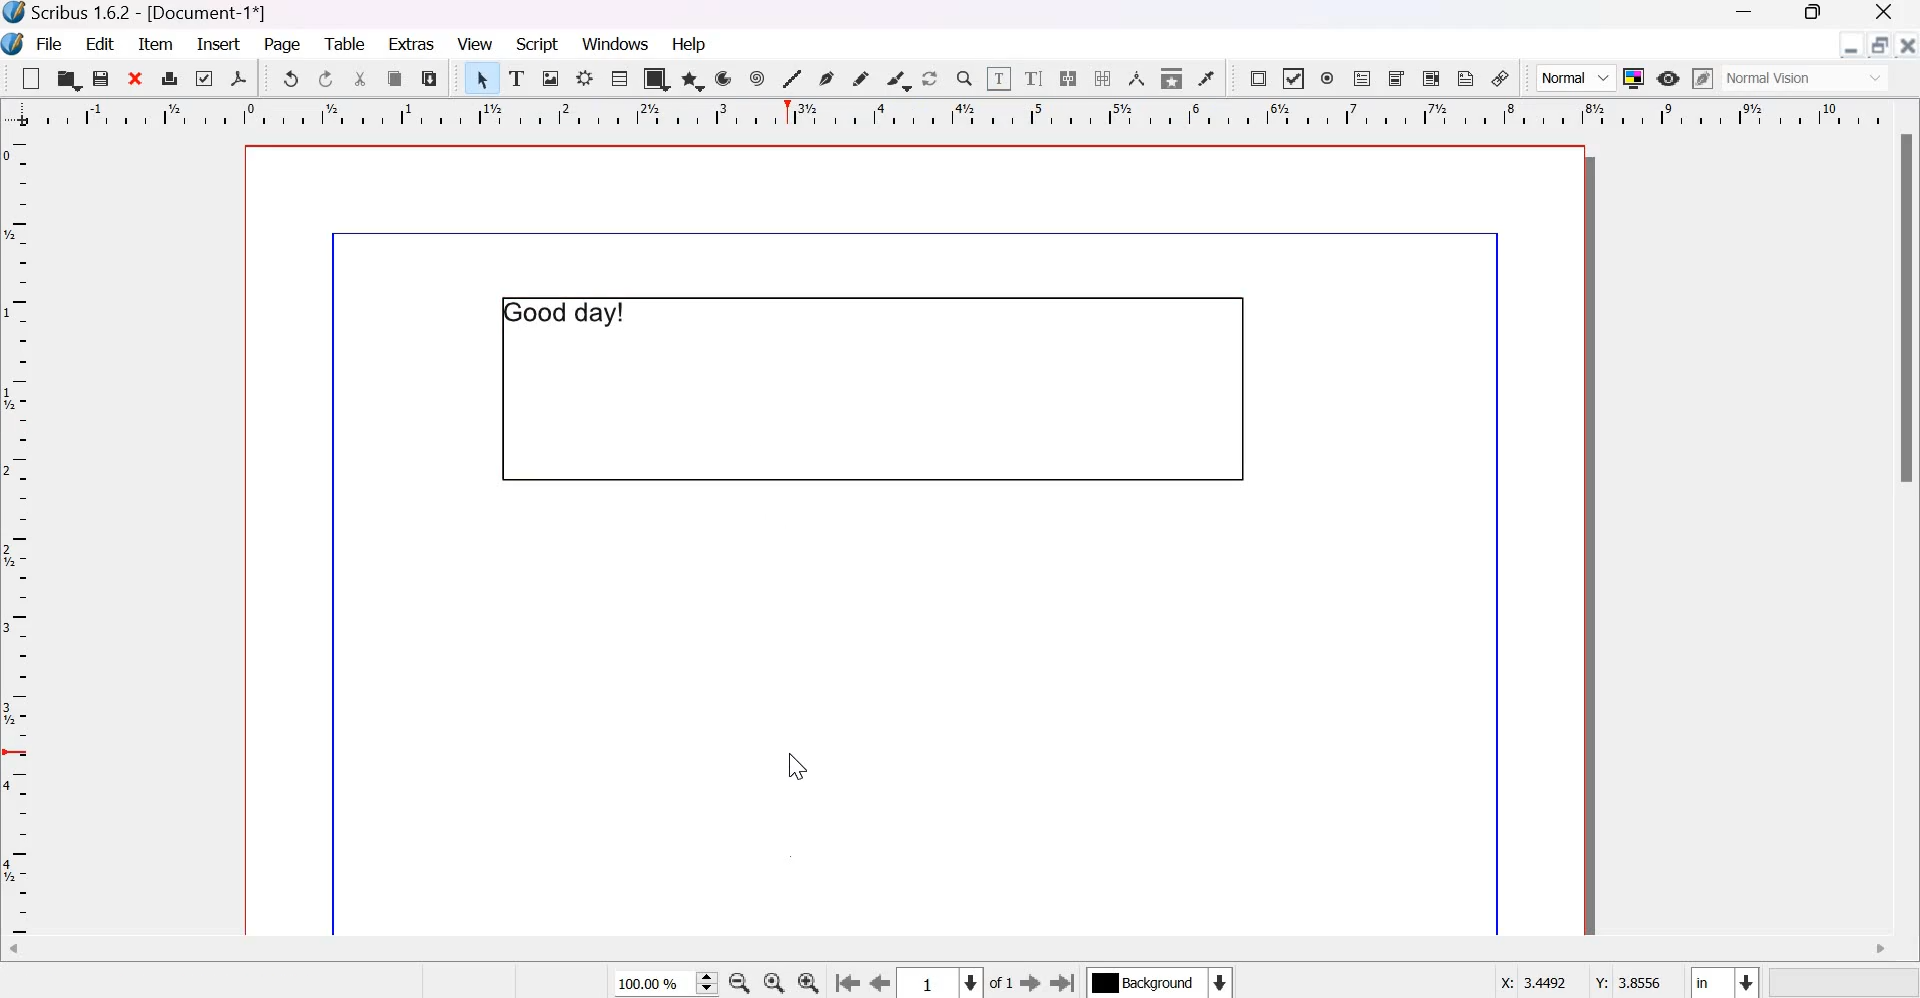  What do you see at coordinates (1064, 982) in the screenshot?
I see `Go to the last page` at bounding box center [1064, 982].